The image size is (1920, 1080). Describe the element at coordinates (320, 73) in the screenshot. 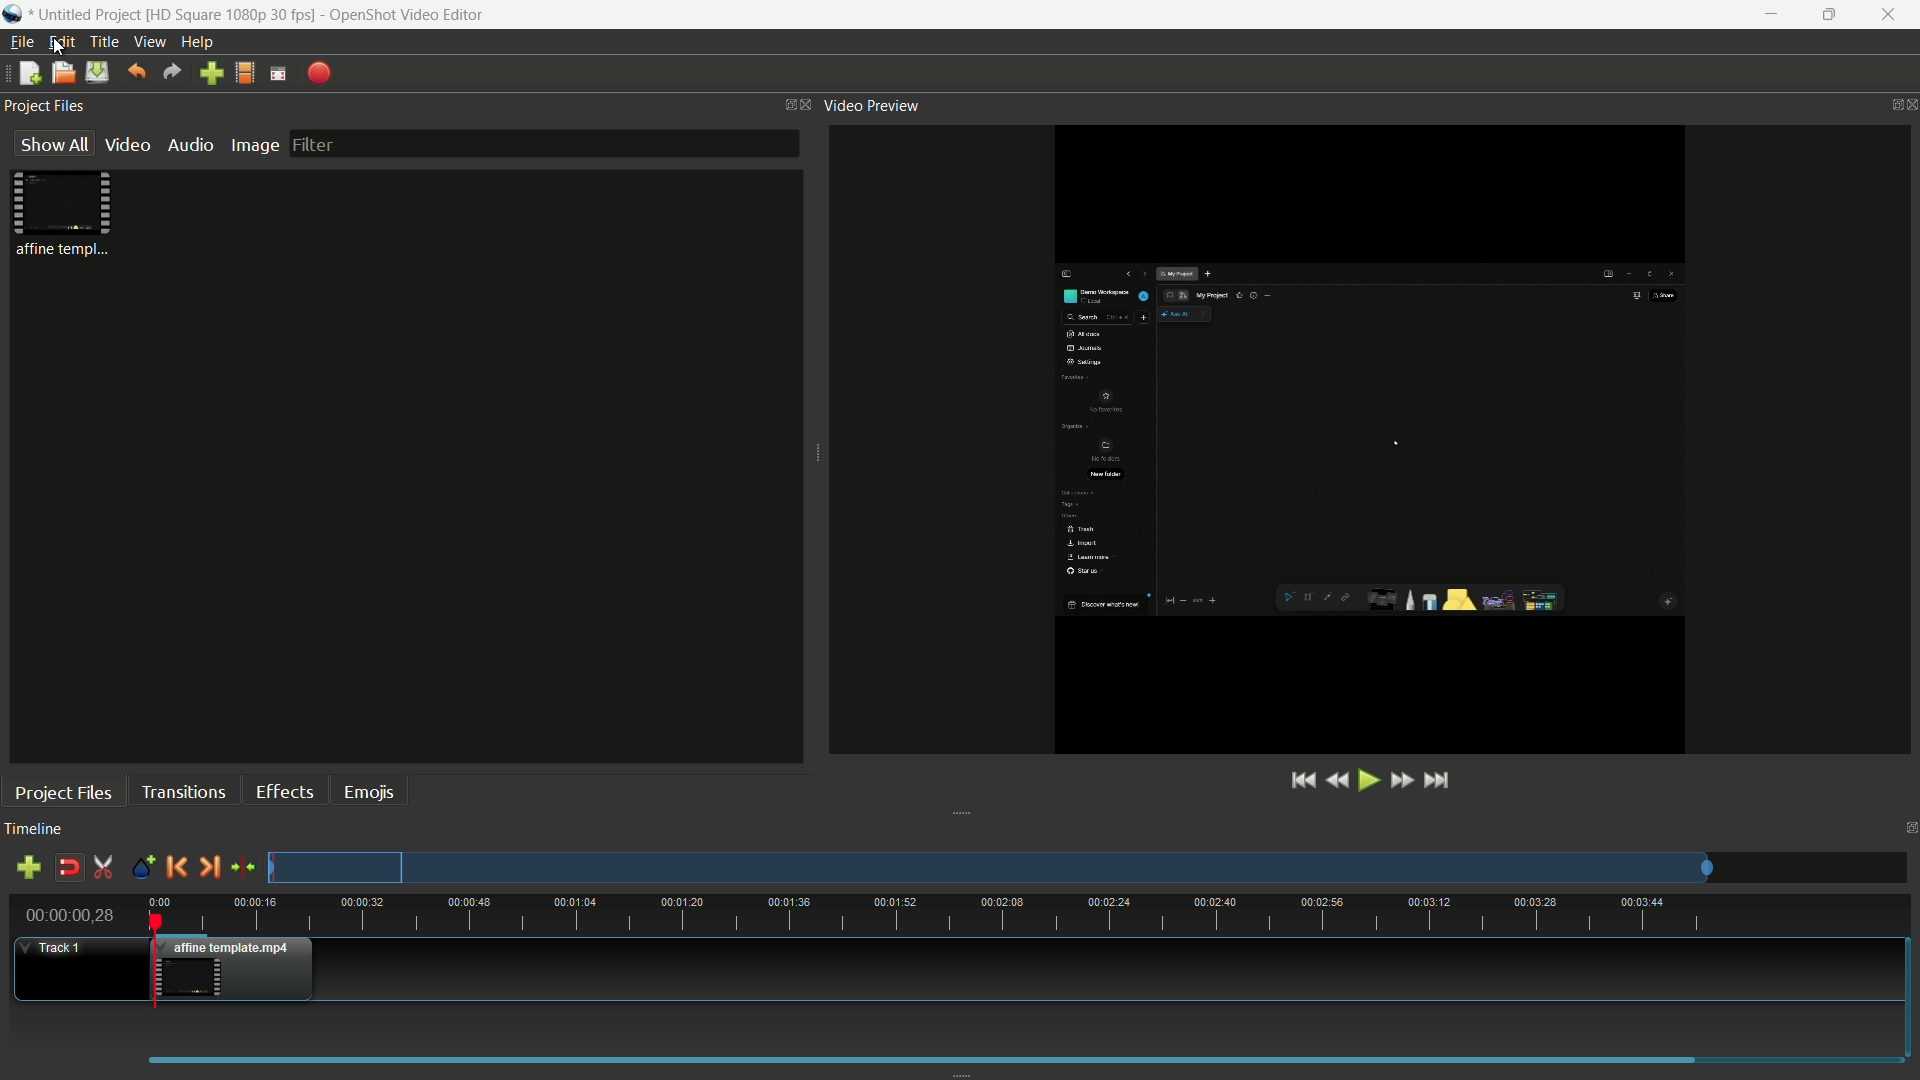

I see `export` at that location.